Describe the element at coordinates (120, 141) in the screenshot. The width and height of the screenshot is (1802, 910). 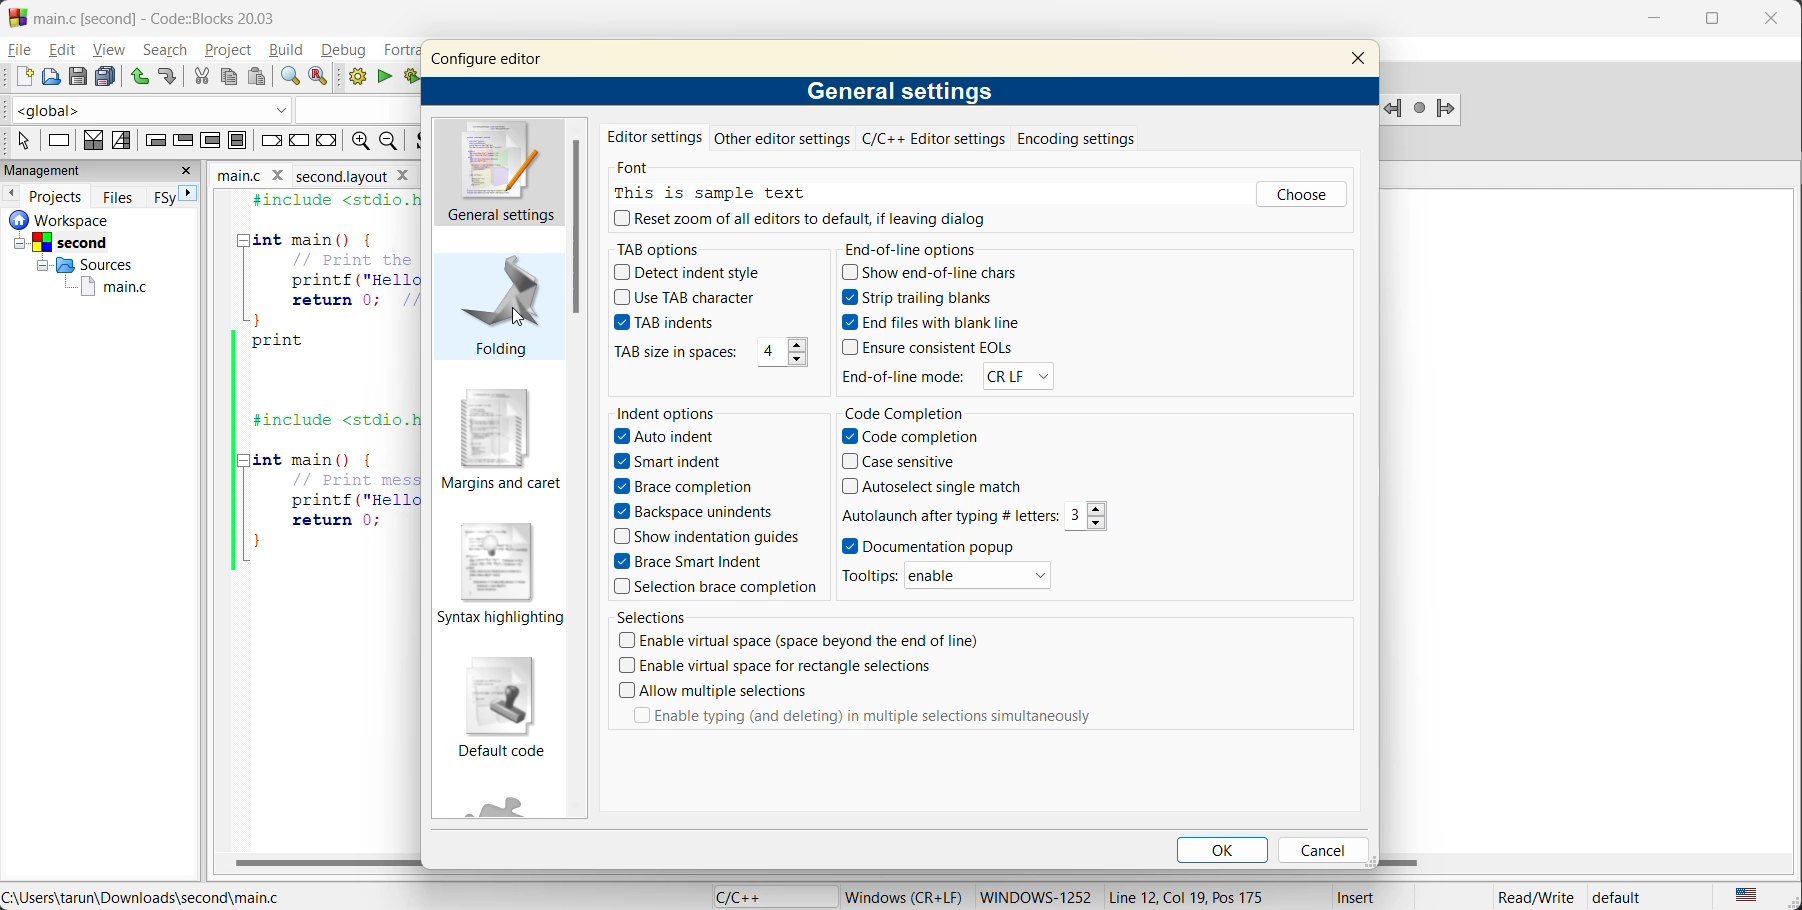
I see `selection` at that location.